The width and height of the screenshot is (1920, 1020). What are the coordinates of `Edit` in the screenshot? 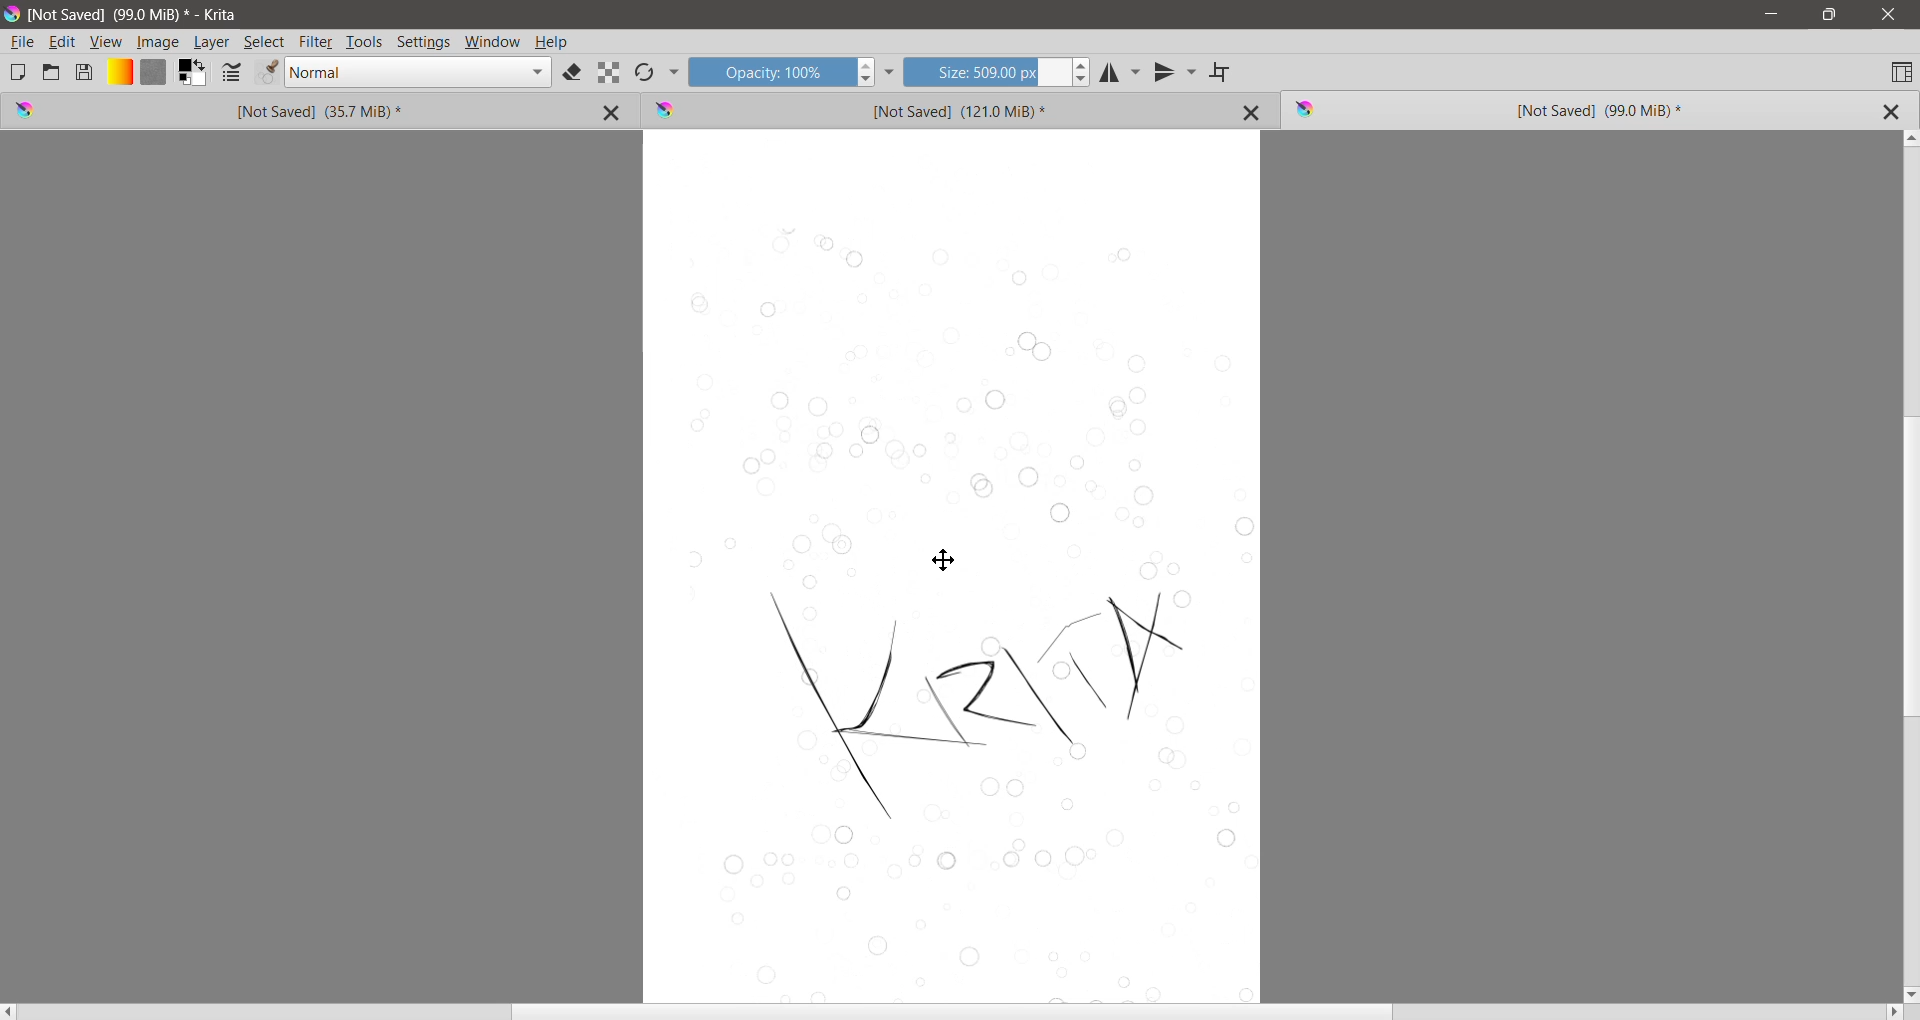 It's located at (63, 43).